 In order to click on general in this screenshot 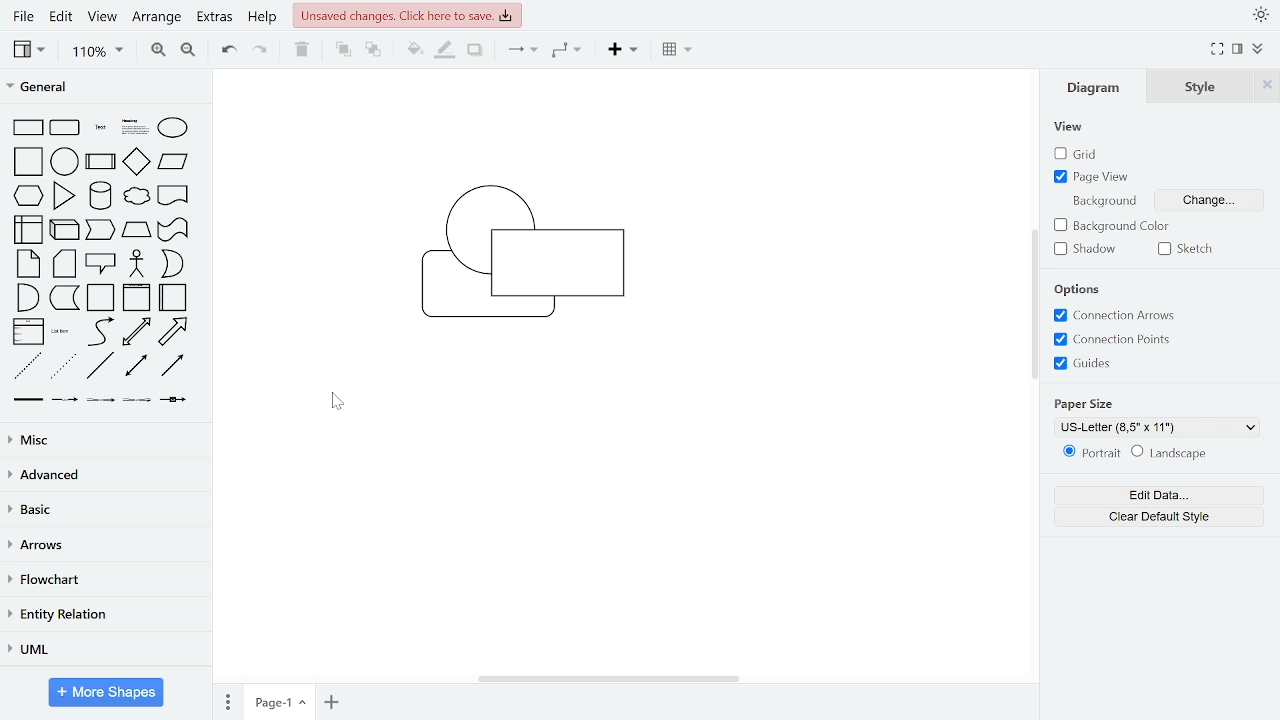, I will do `click(104, 87)`.